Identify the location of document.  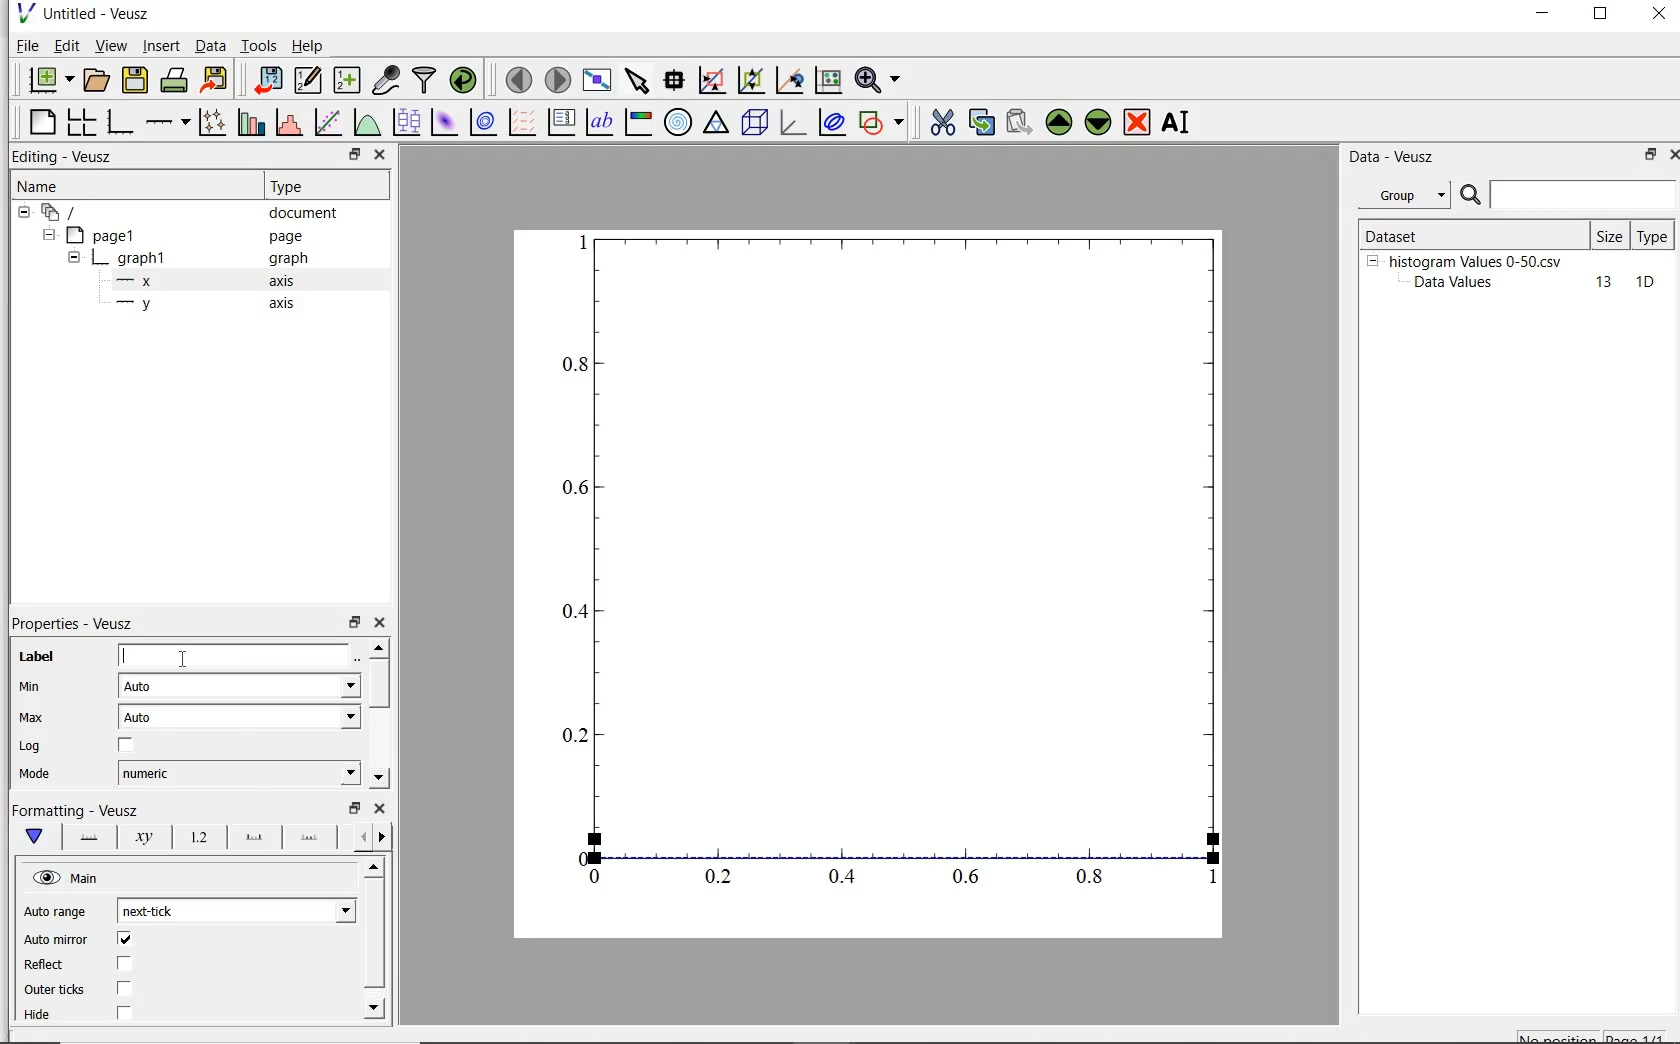
(304, 215).